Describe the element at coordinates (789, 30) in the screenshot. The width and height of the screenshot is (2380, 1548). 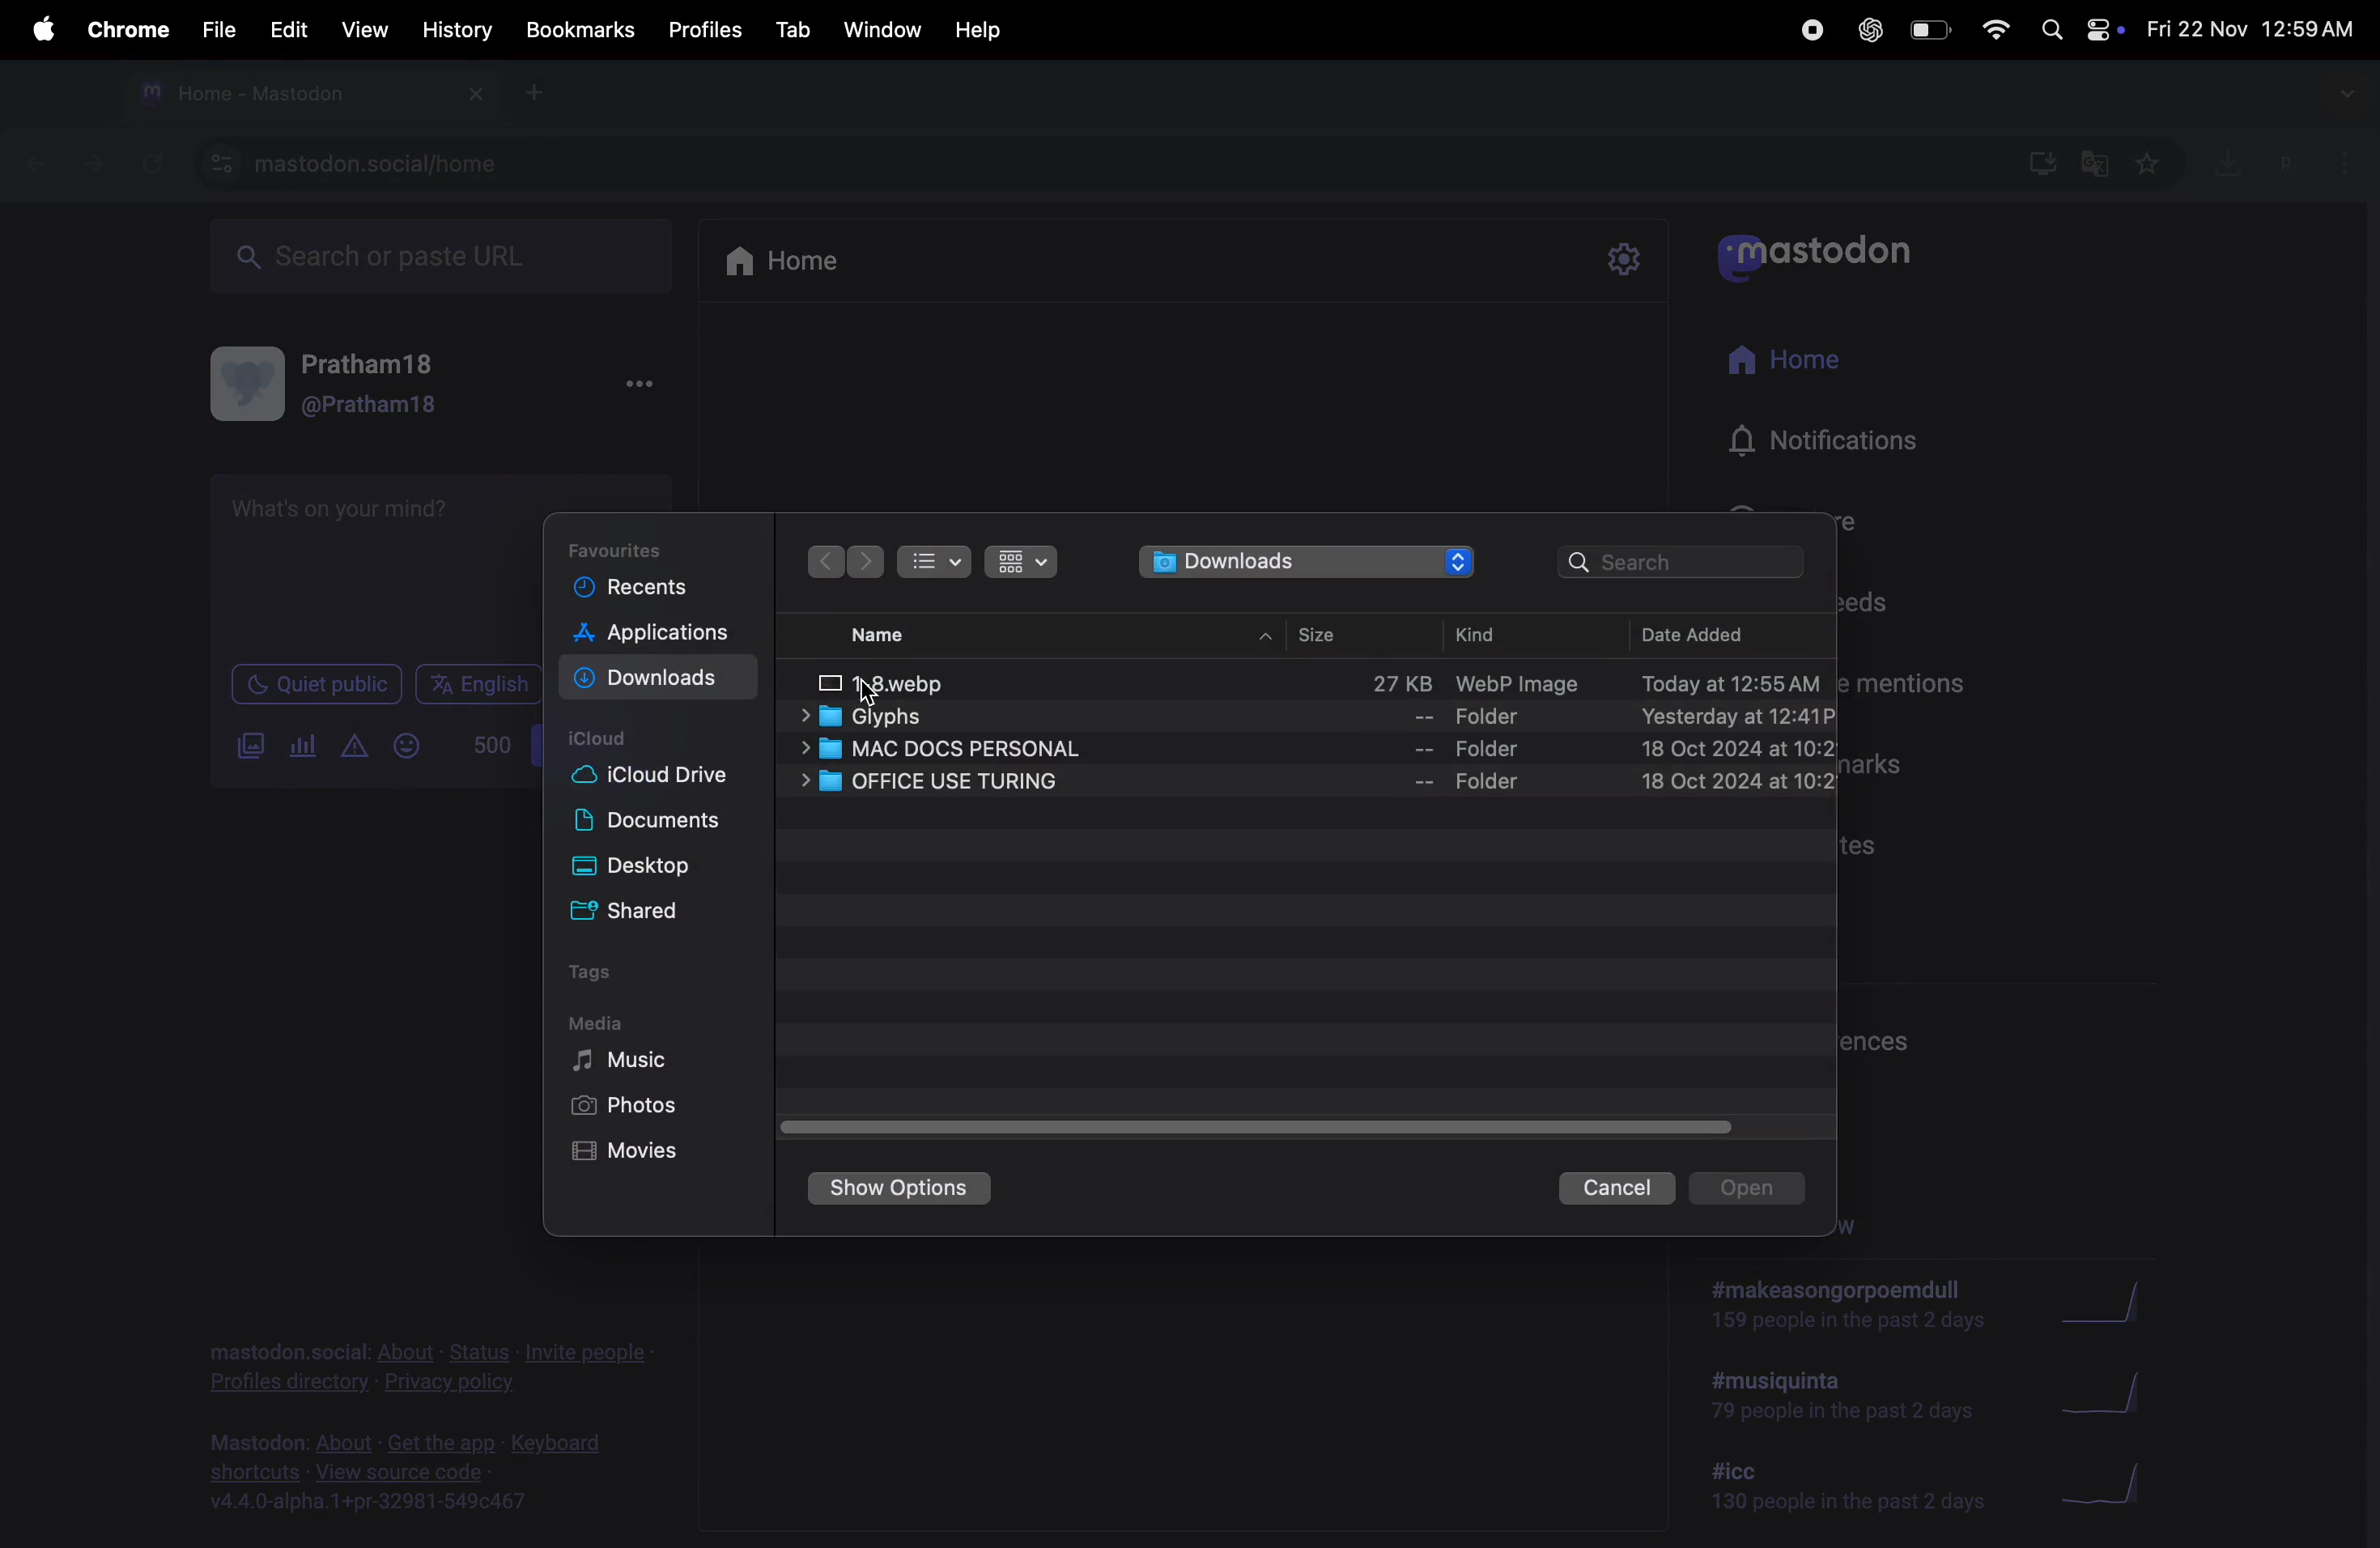
I see `tab` at that location.